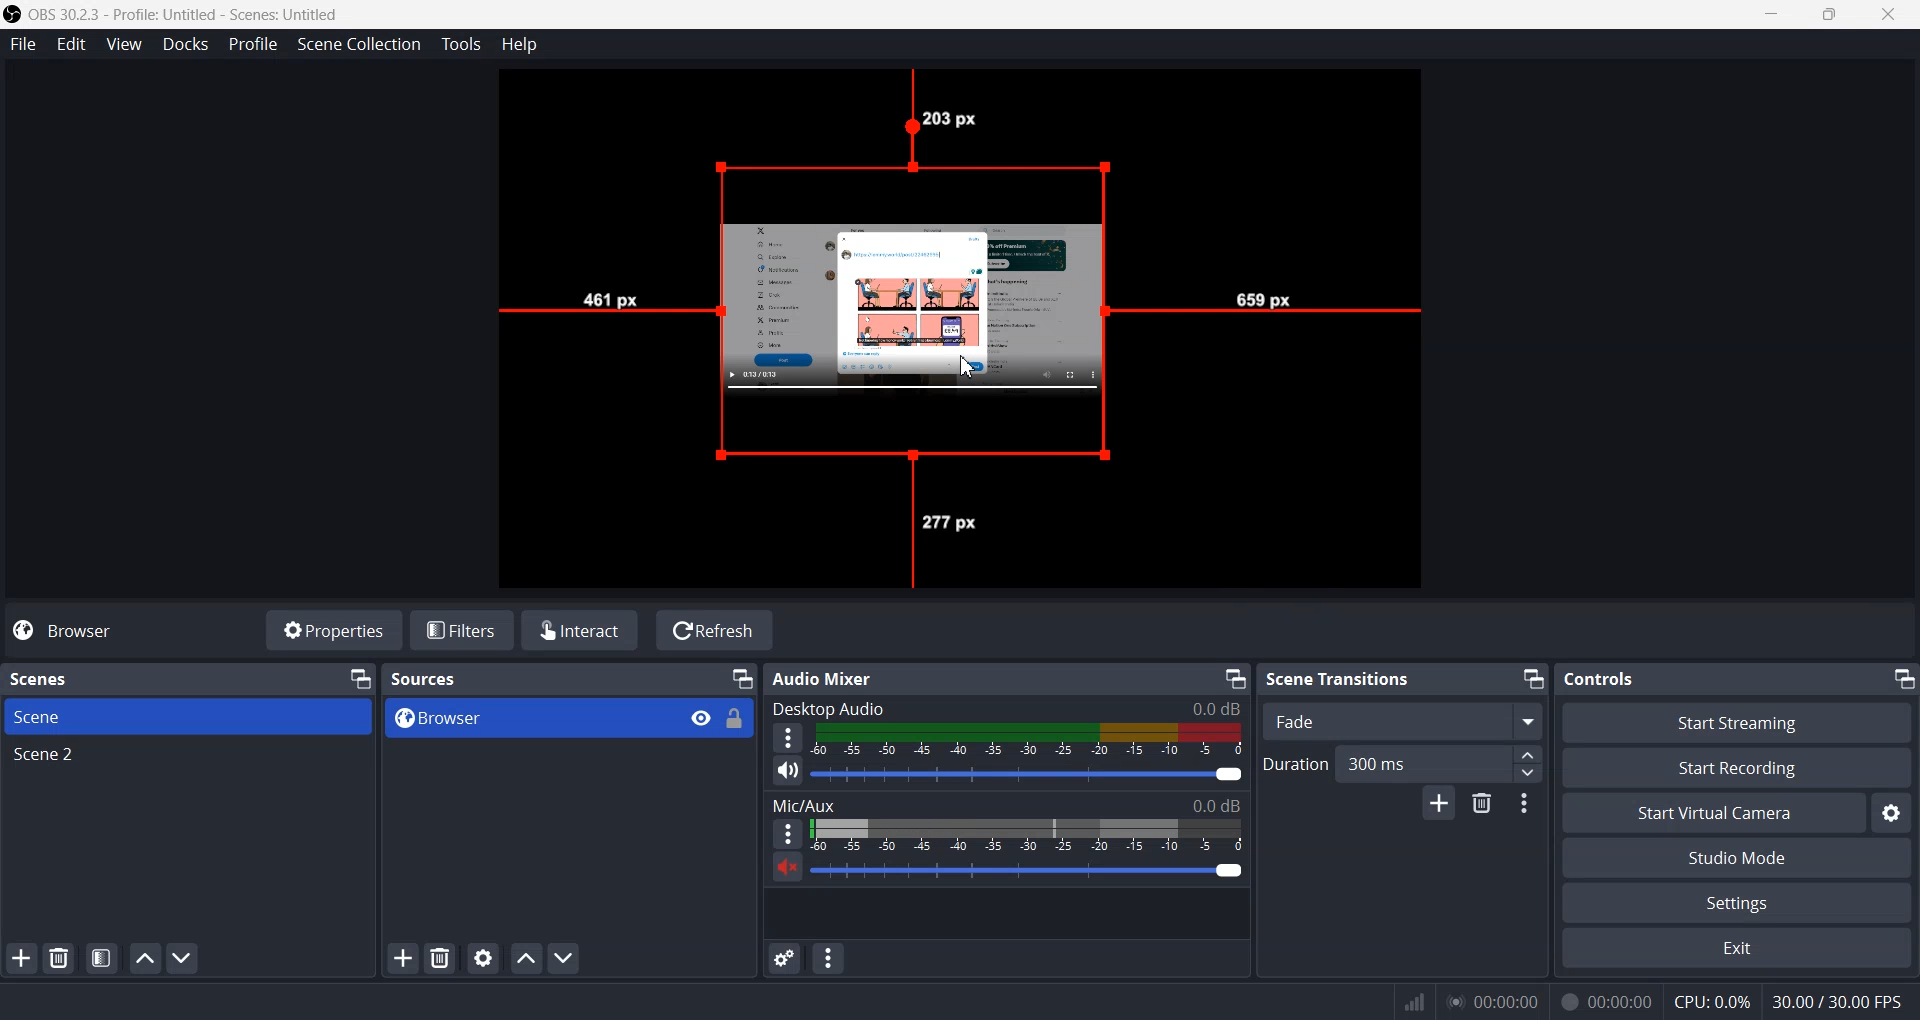  I want to click on Advance audio properties, so click(786, 959).